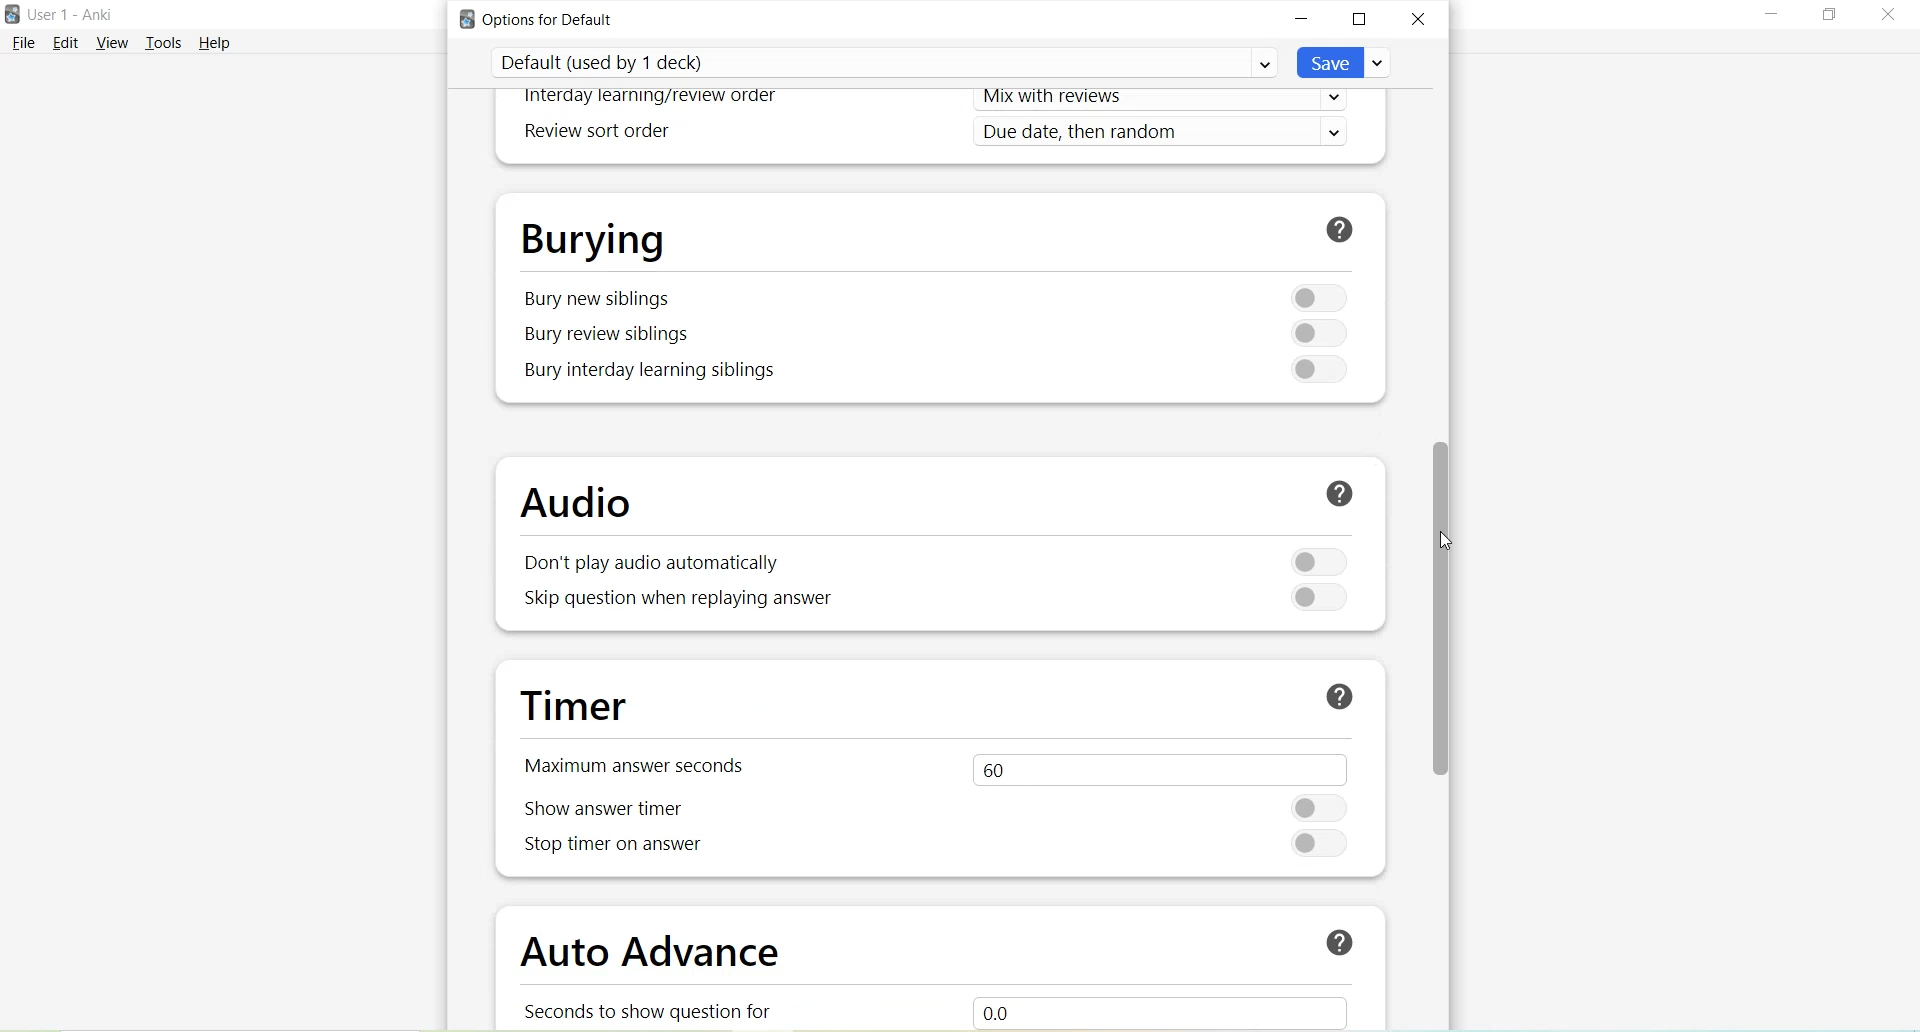 The width and height of the screenshot is (1920, 1032). I want to click on 0.0, so click(1181, 1009).